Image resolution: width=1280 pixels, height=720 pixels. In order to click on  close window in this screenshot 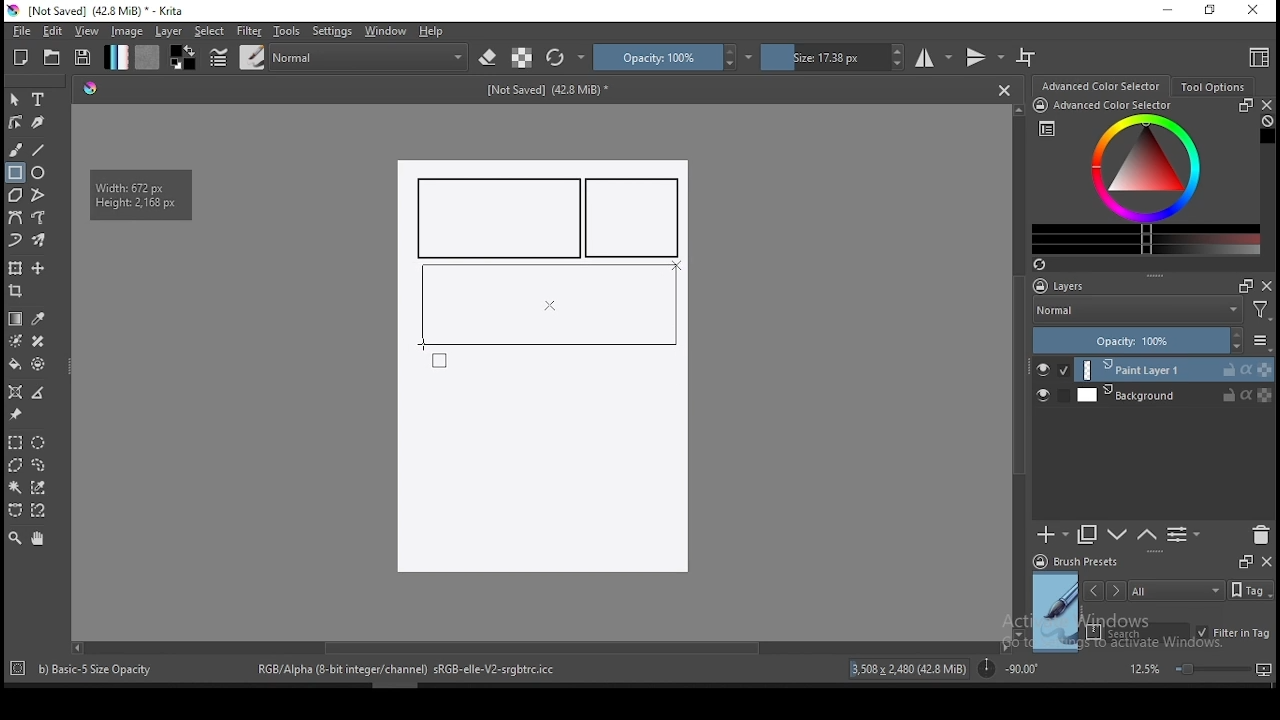, I will do `click(1255, 11)`.